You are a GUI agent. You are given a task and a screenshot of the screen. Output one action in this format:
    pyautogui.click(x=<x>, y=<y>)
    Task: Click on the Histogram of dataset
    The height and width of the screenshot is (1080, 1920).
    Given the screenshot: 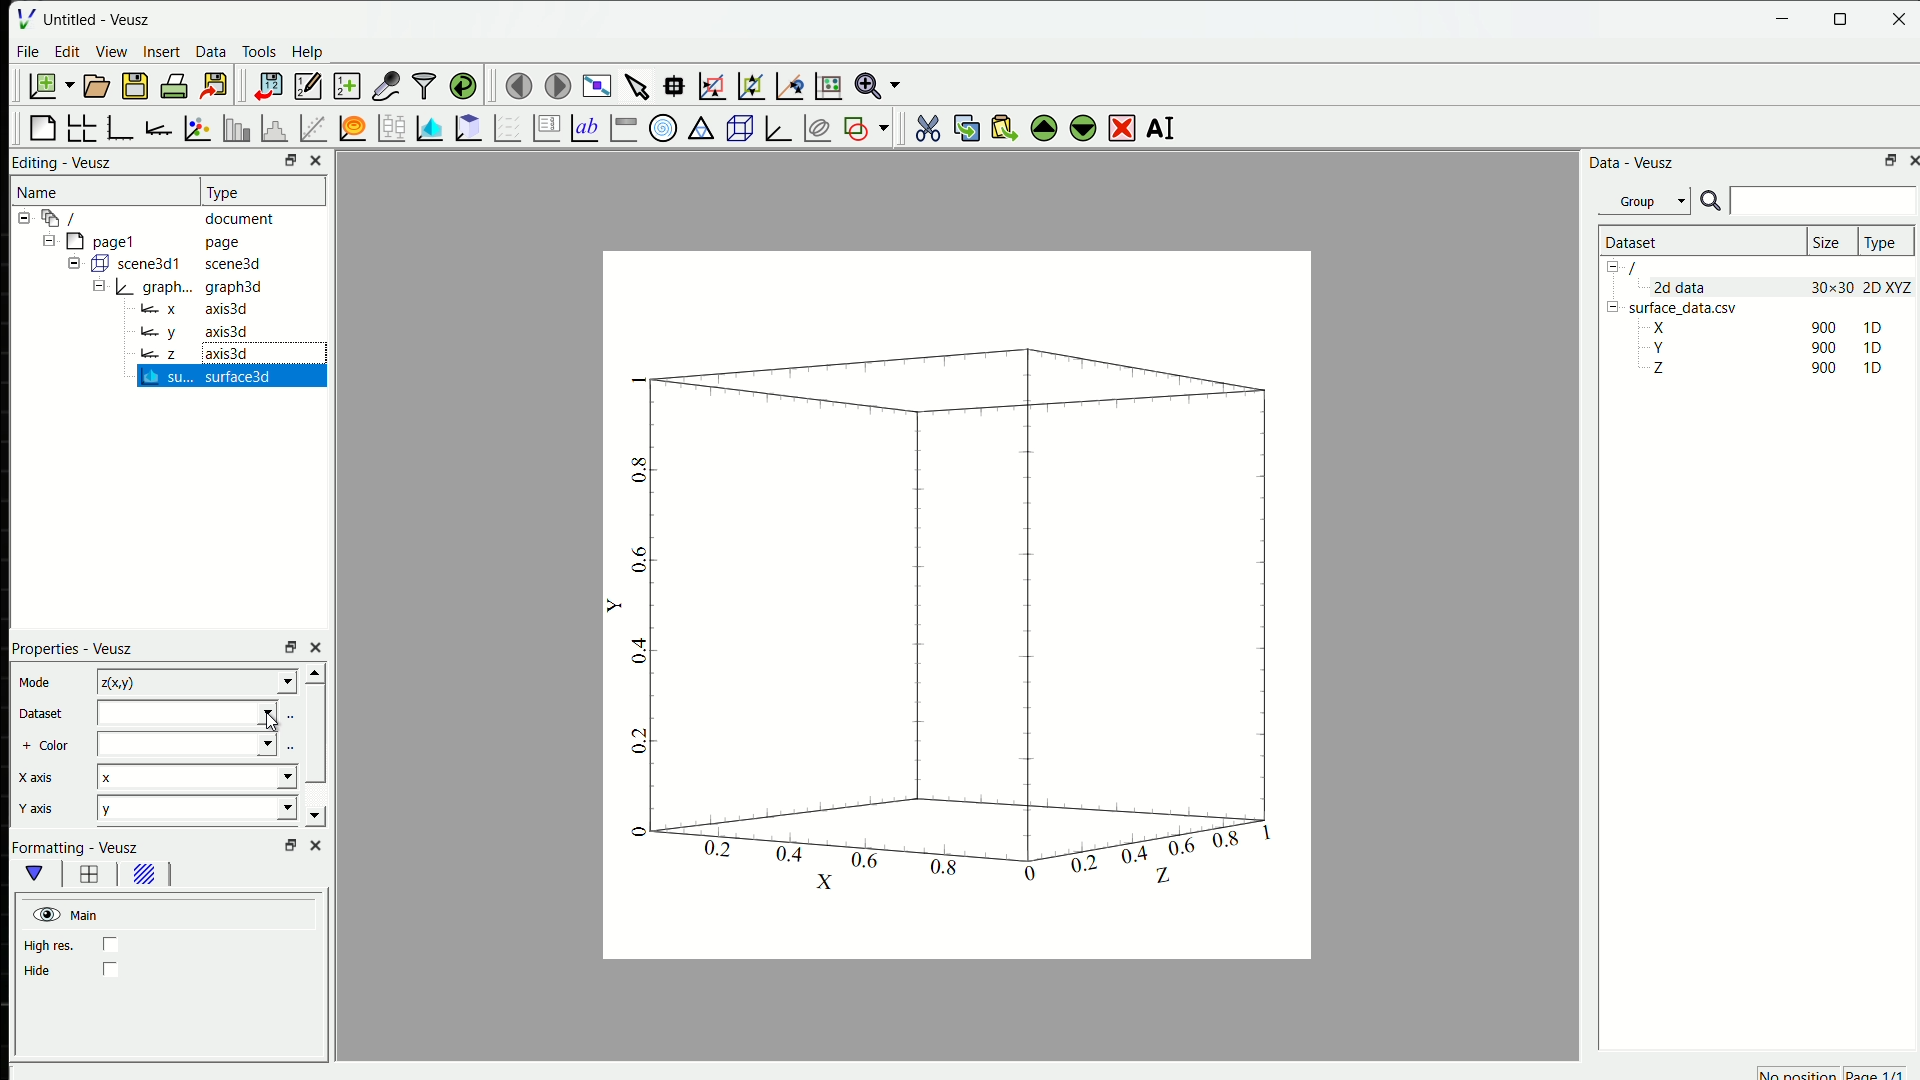 What is the action you would take?
    pyautogui.click(x=275, y=127)
    